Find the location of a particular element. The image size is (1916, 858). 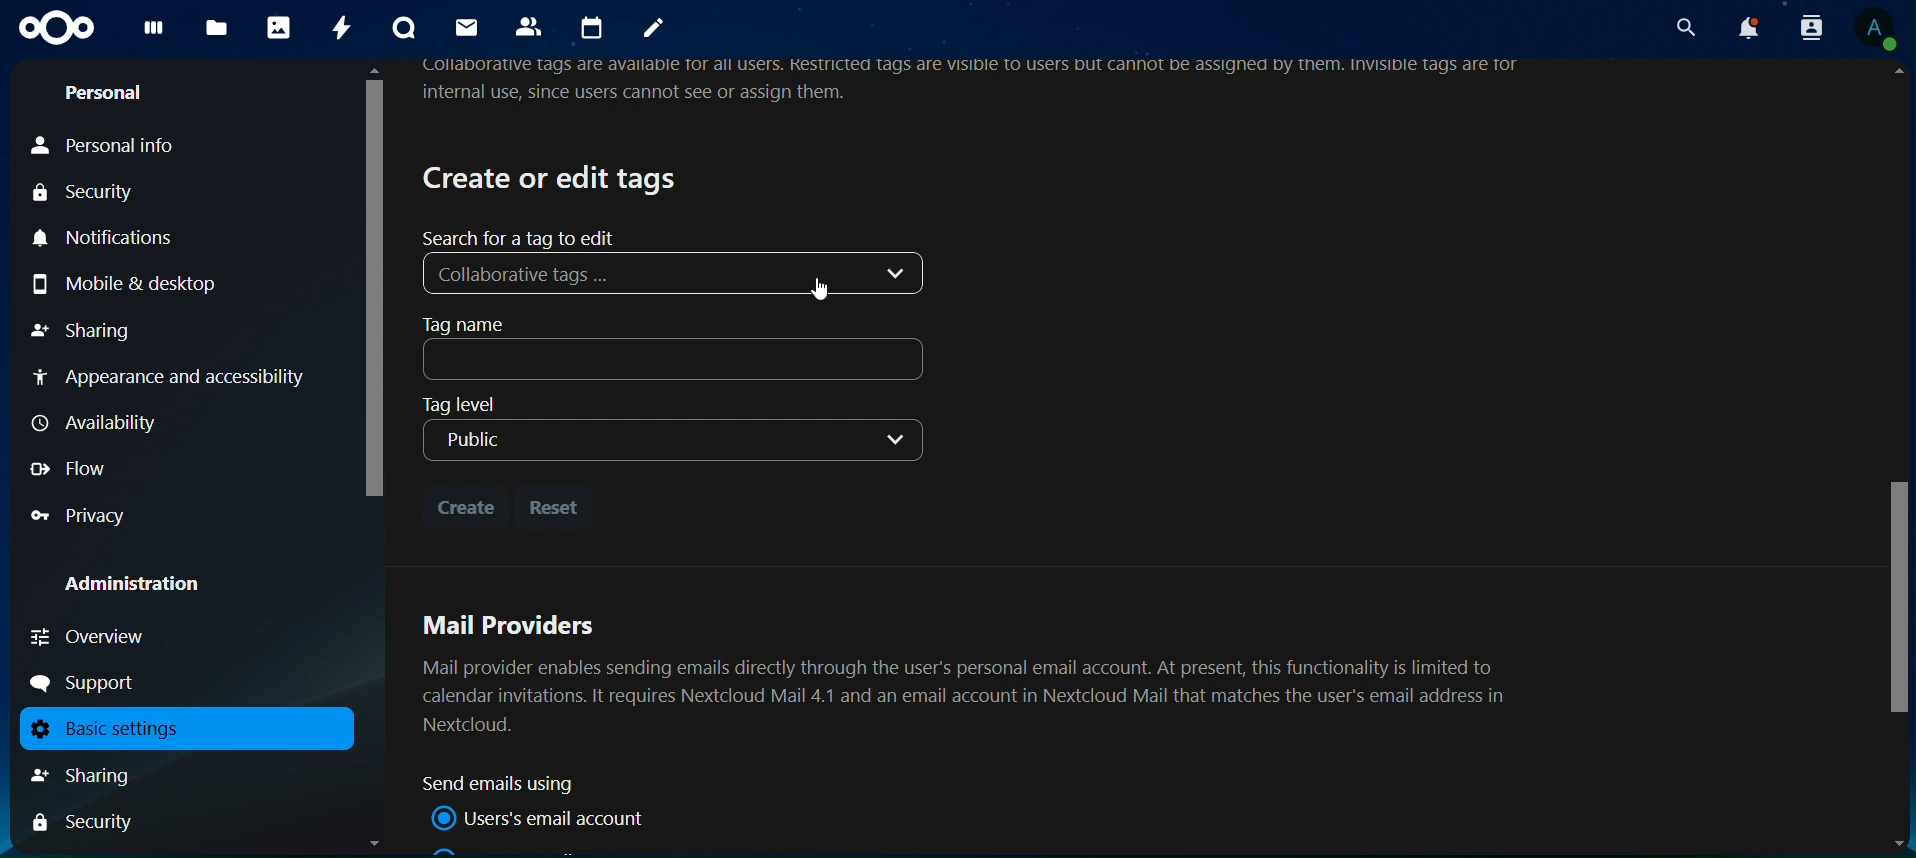

create or edit tags is located at coordinates (553, 177).